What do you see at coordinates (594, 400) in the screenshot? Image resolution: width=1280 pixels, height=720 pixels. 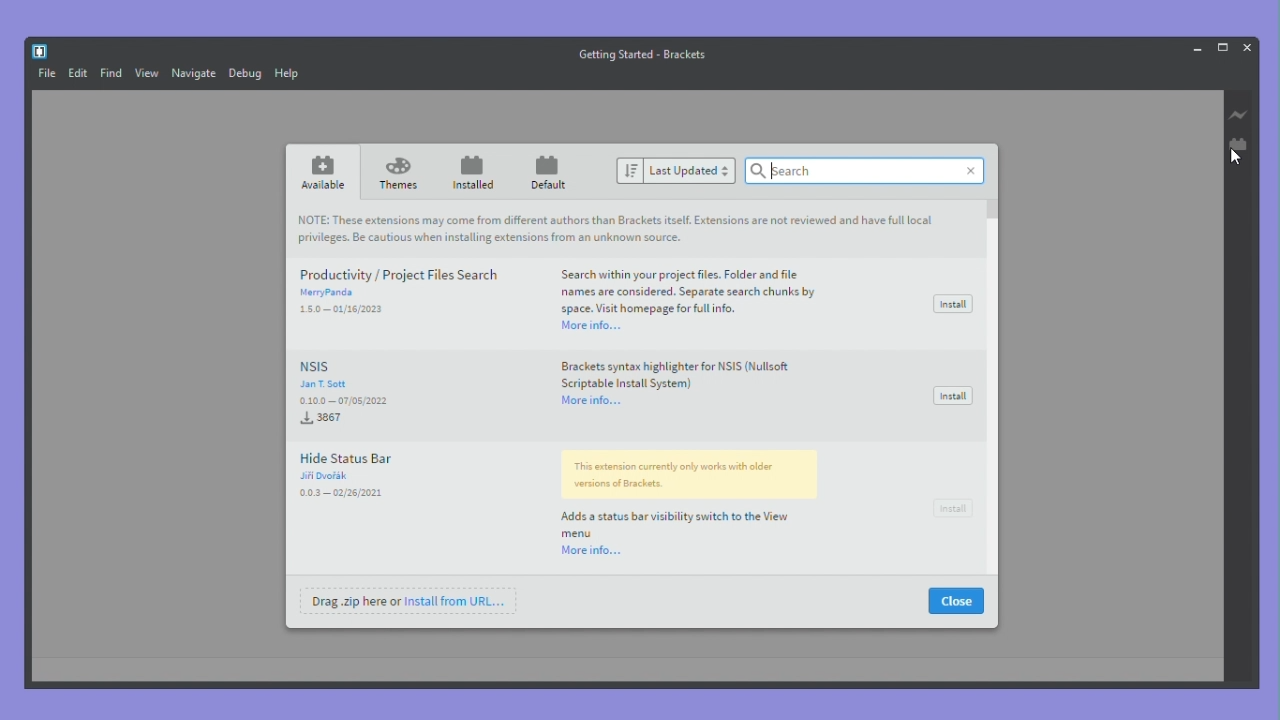 I see `More info` at bounding box center [594, 400].